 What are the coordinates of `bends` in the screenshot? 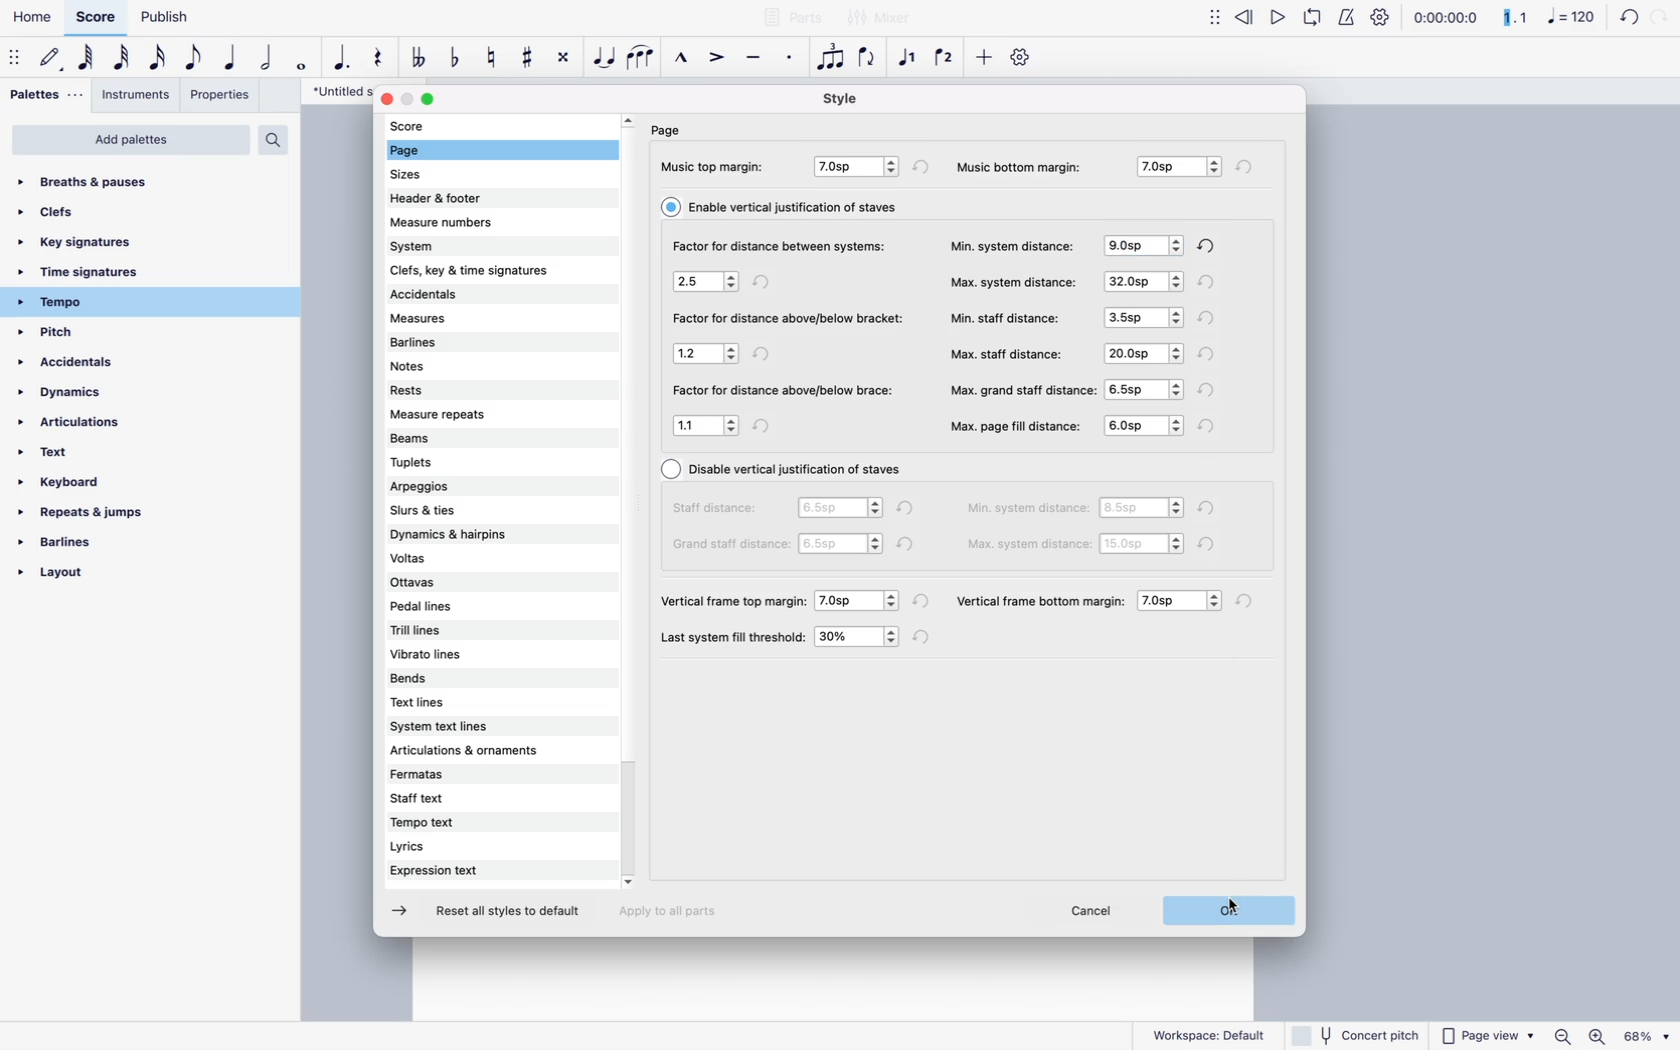 It's located at (450, 680).